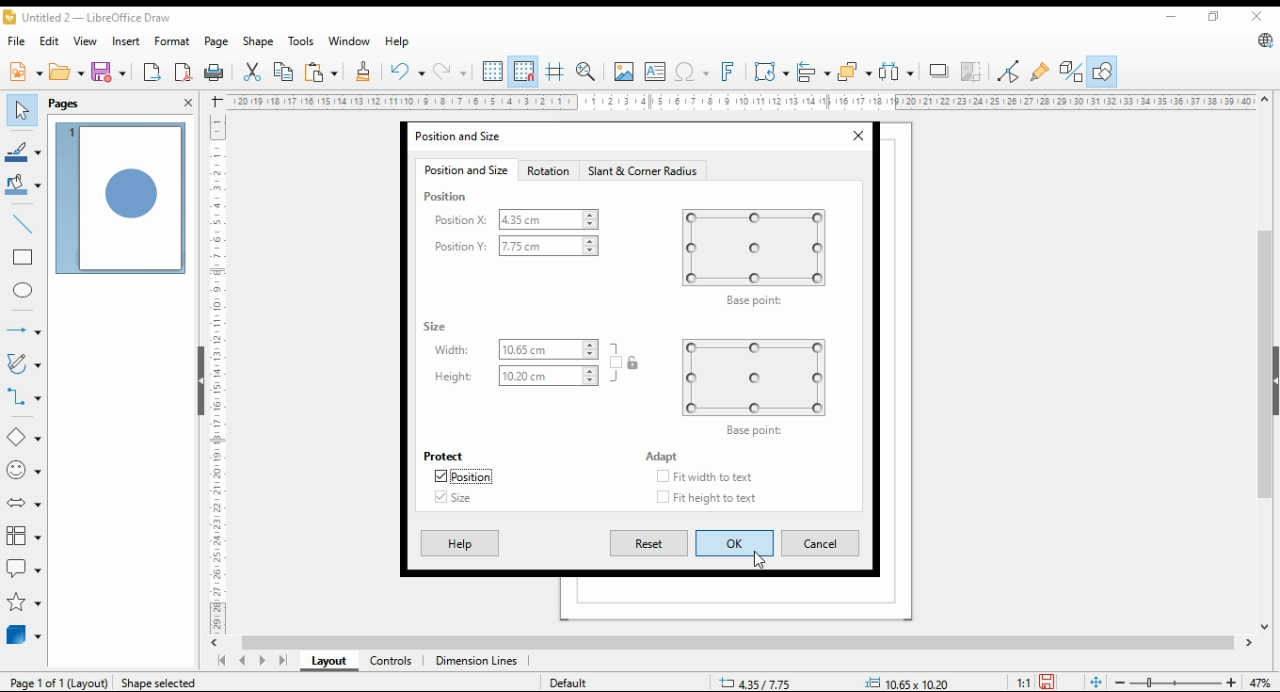 The image size is (1280, 692). I want to click on open, so click(66, 71).